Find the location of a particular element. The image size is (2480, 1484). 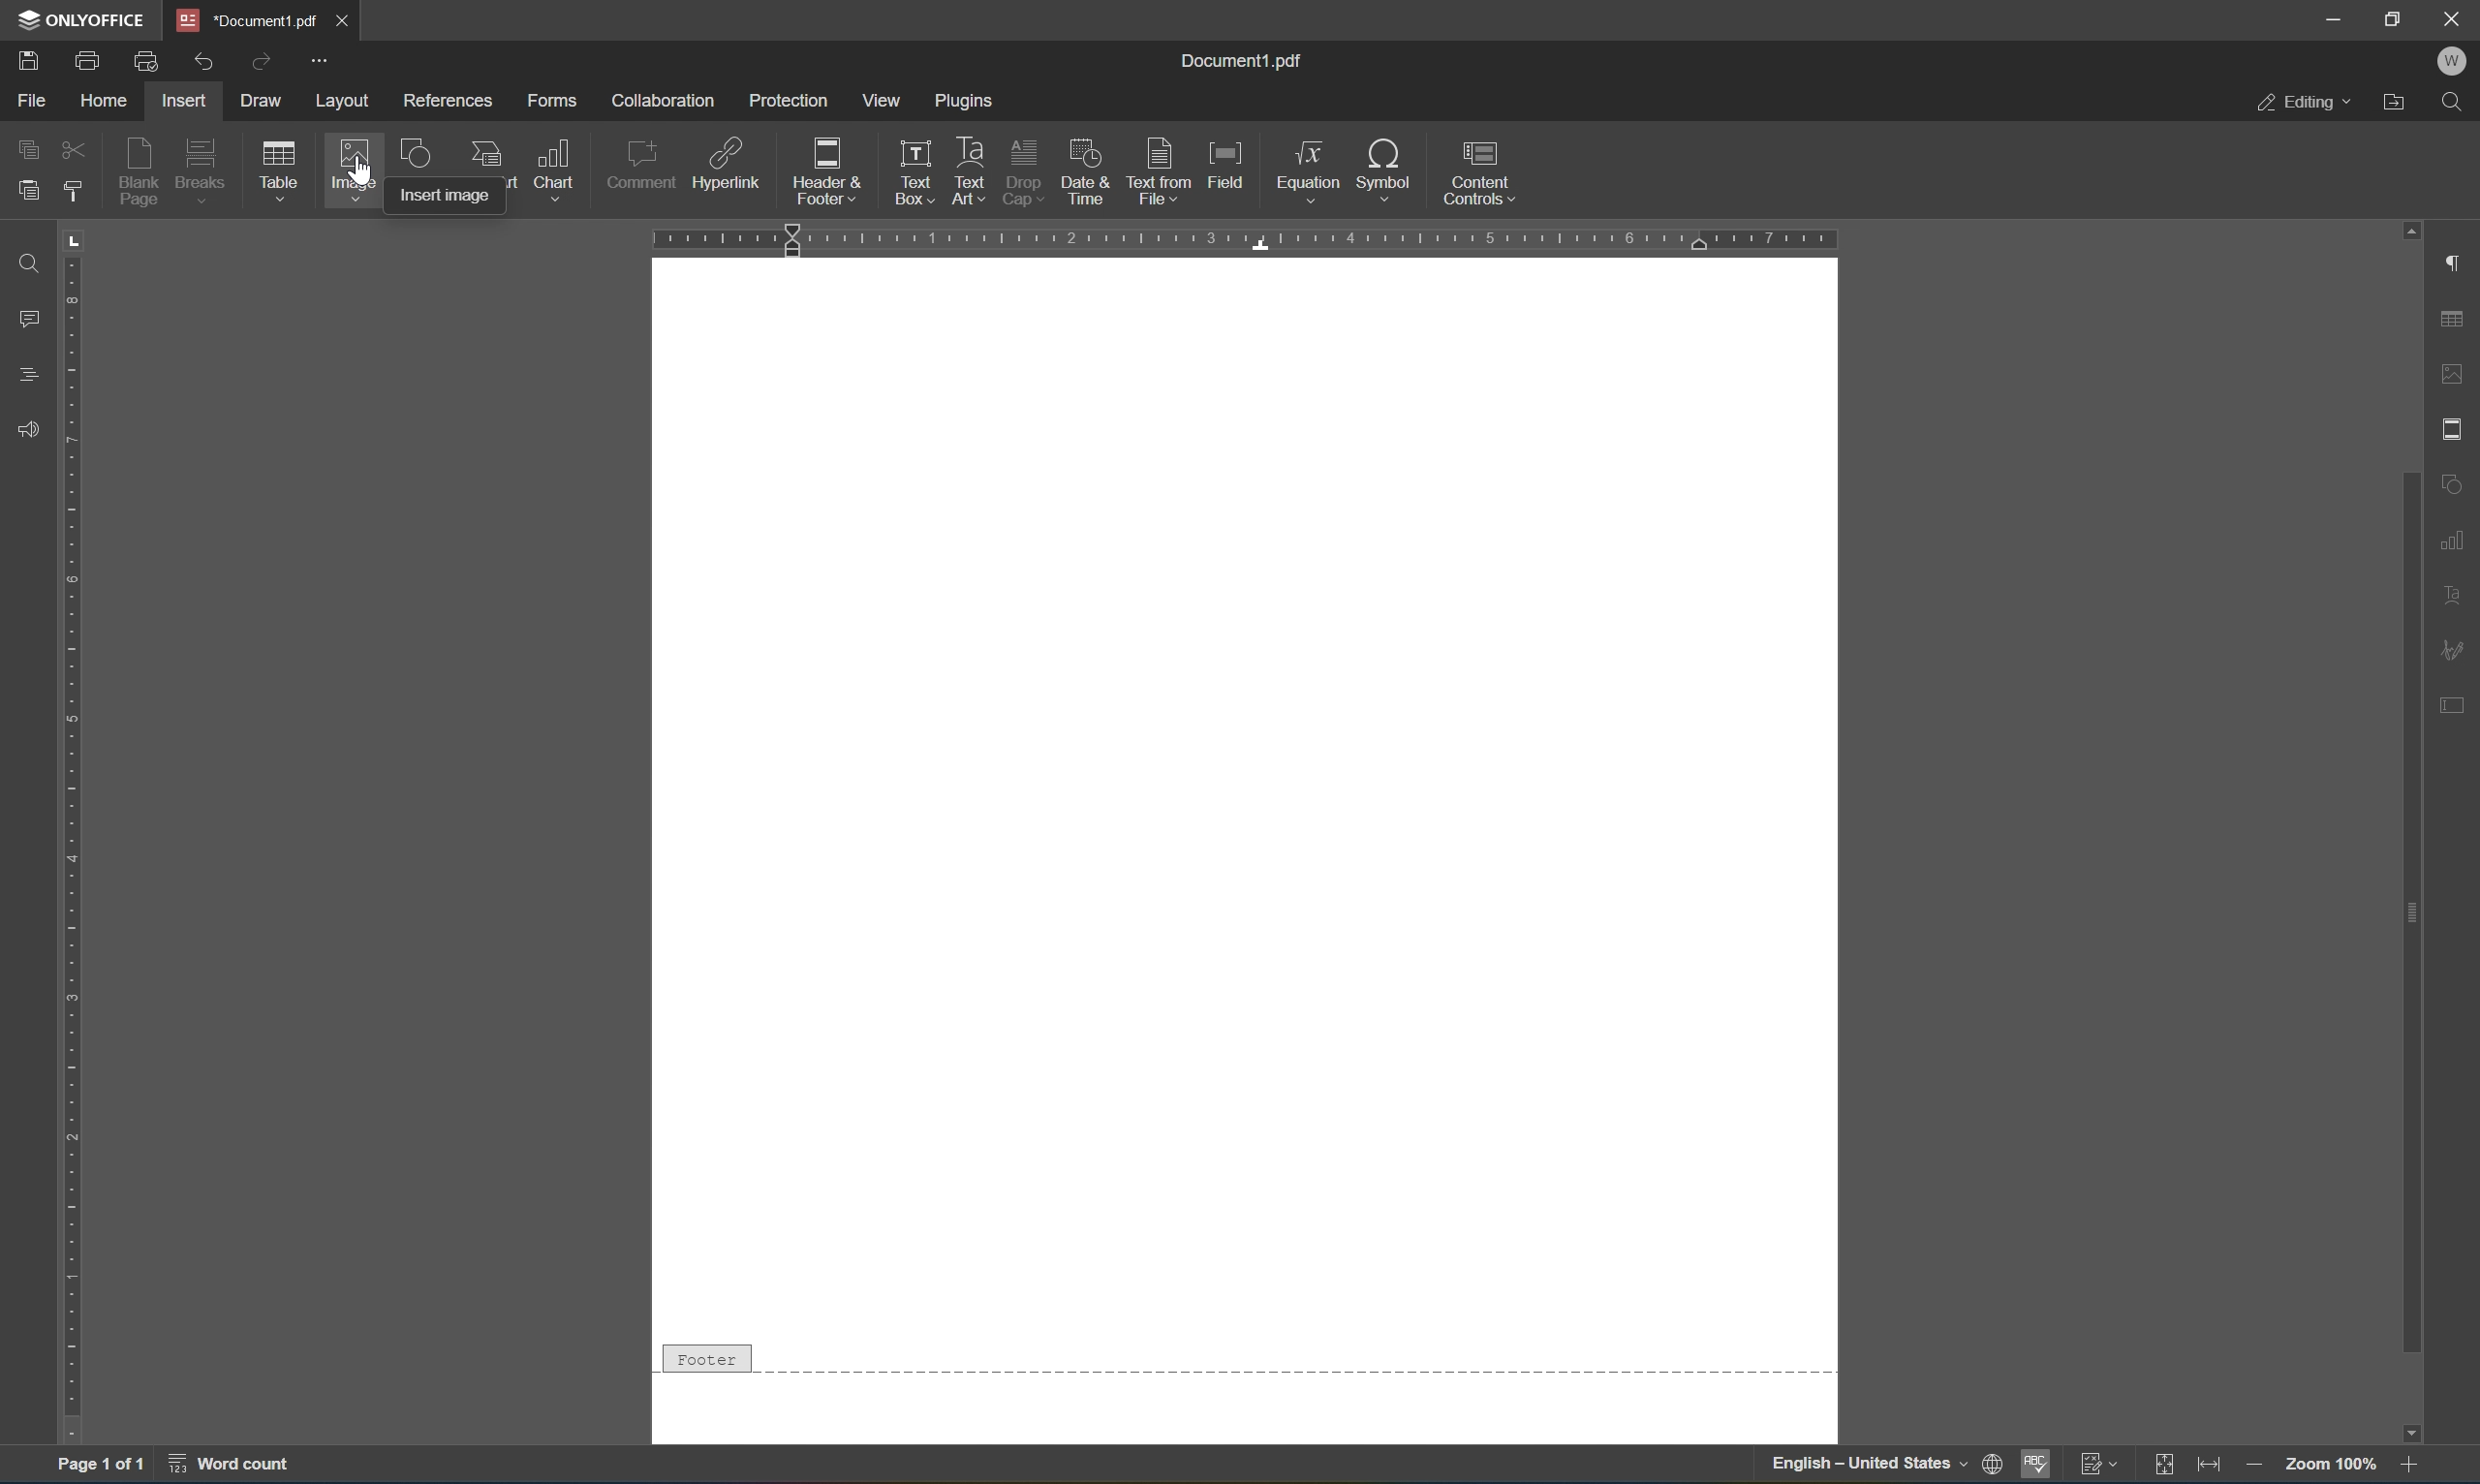

insert is located at coordinates (188, 102).